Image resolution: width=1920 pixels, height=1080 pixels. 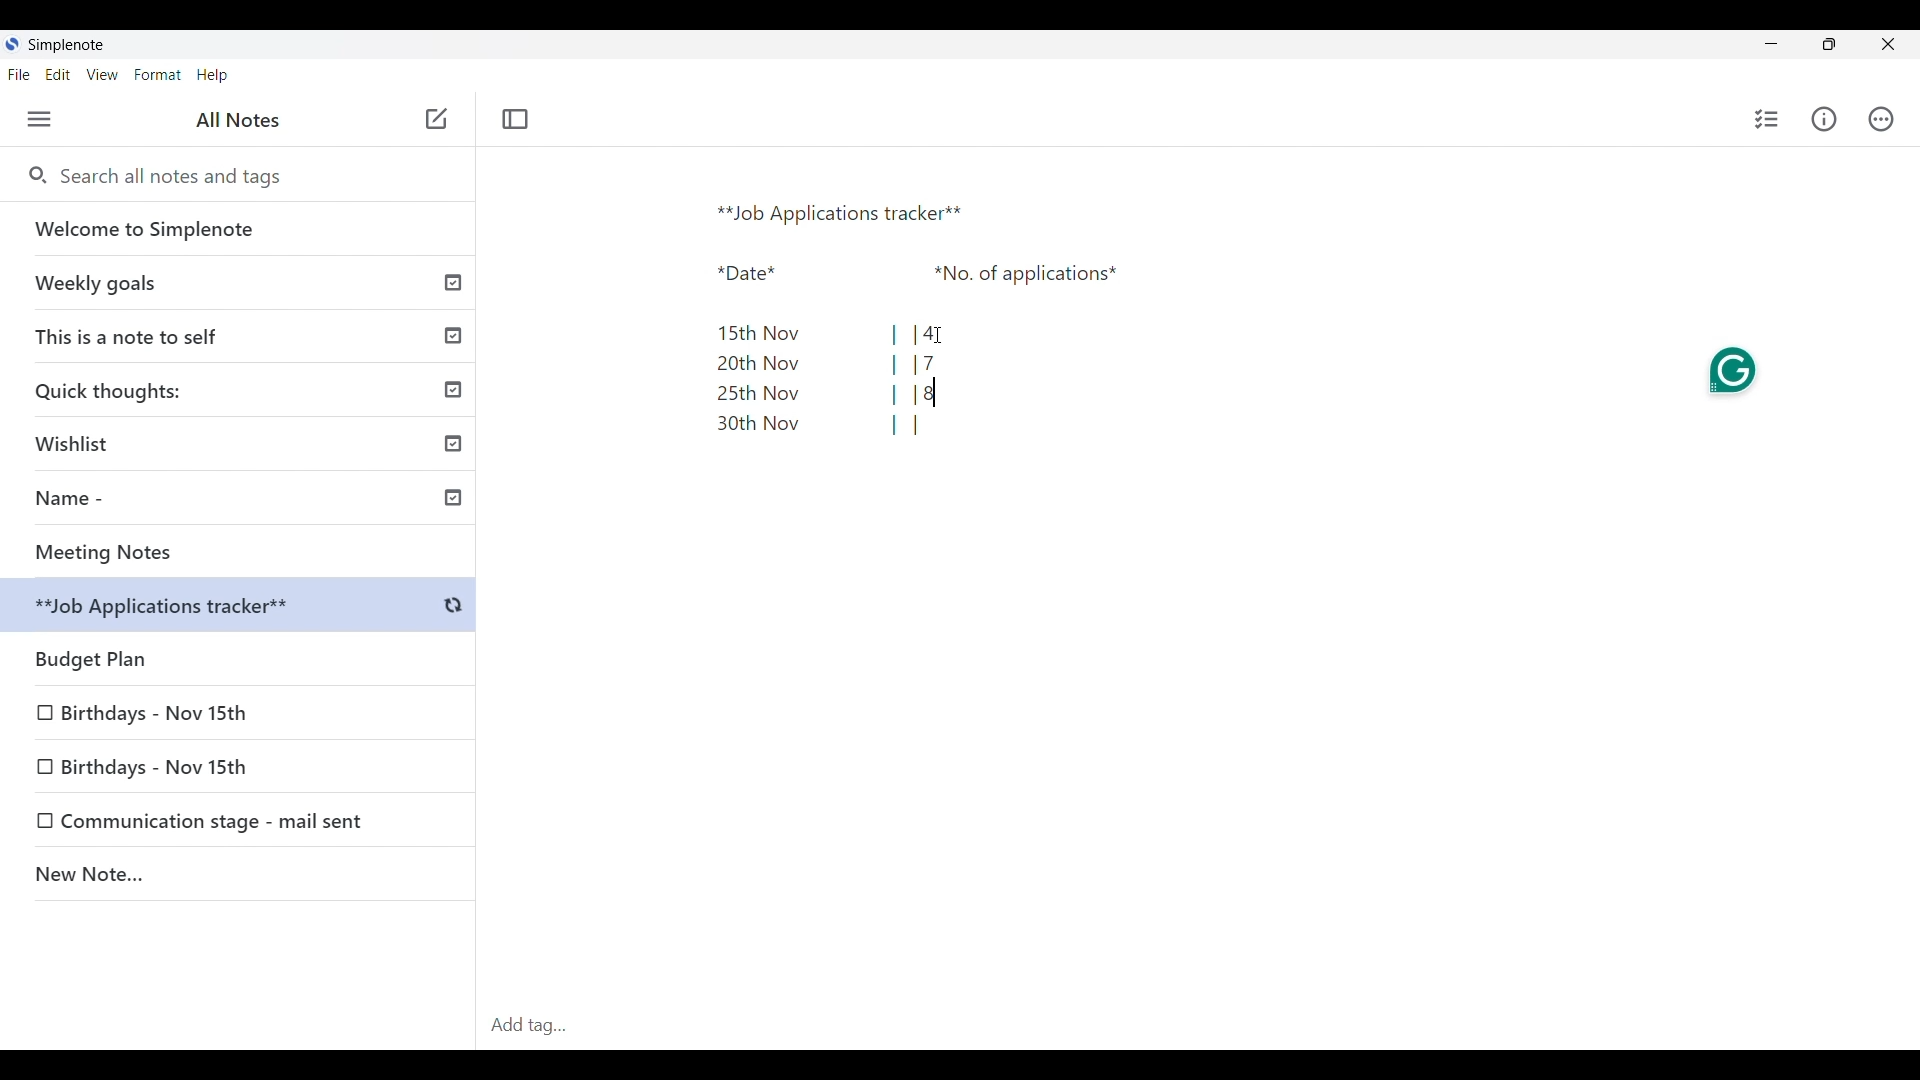 I want to click on Close interface, so click(x=1889, y=44).